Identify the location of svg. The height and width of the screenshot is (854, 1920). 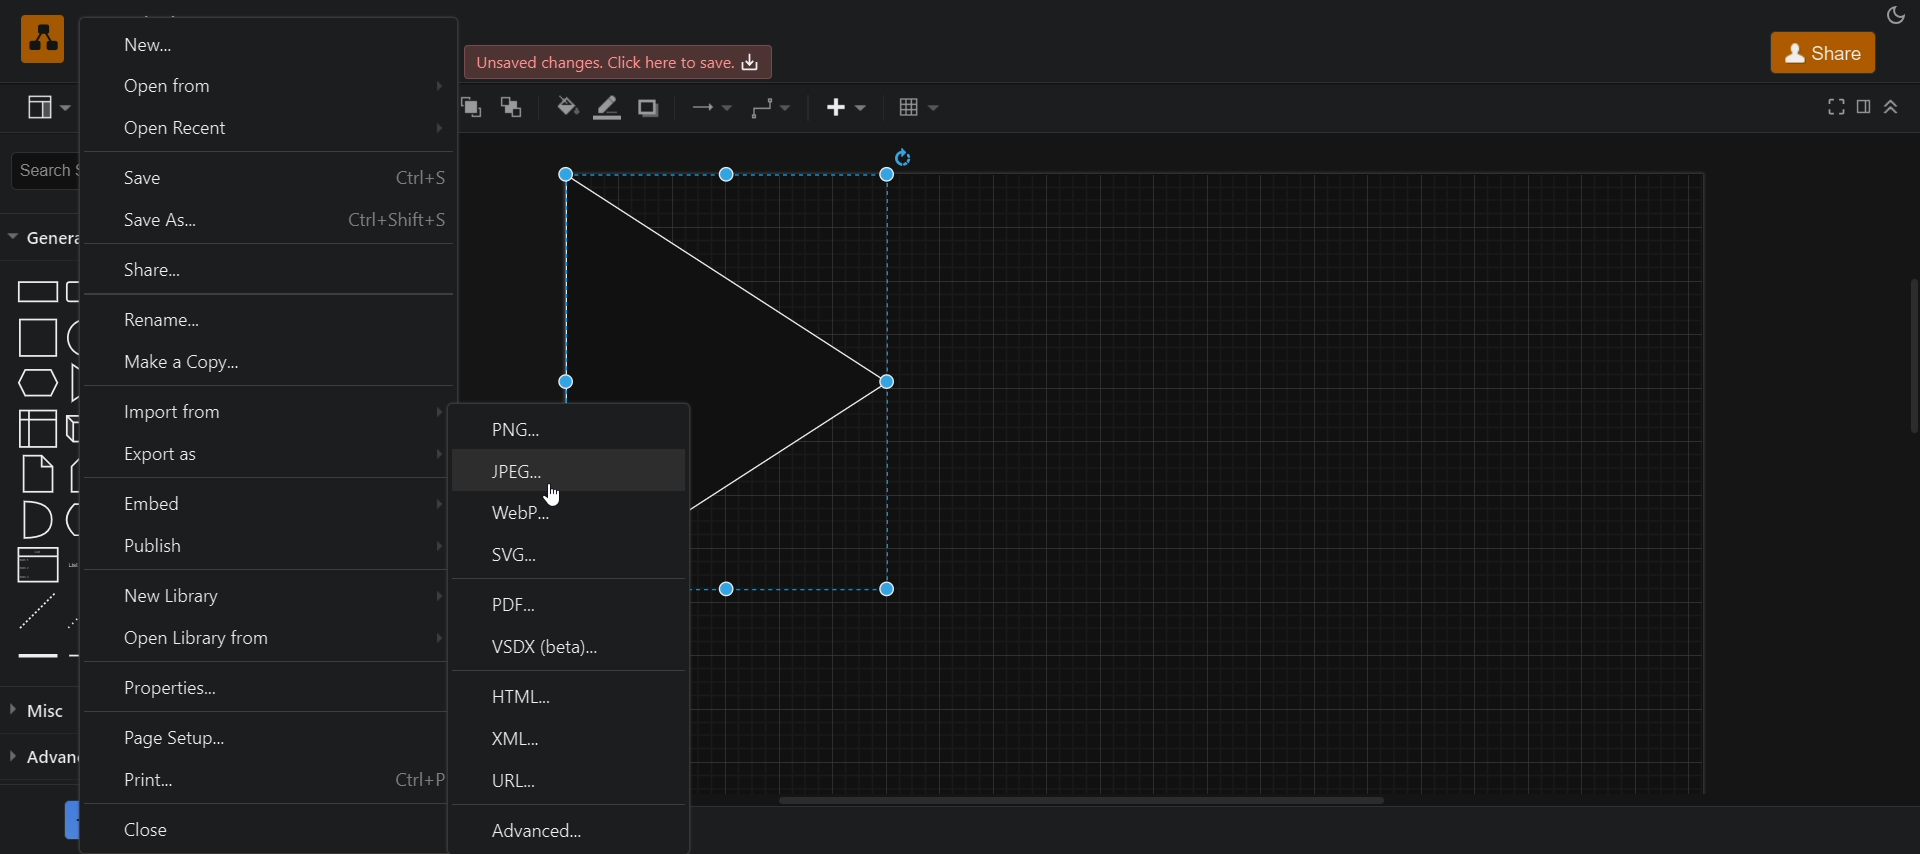
(567, 557).